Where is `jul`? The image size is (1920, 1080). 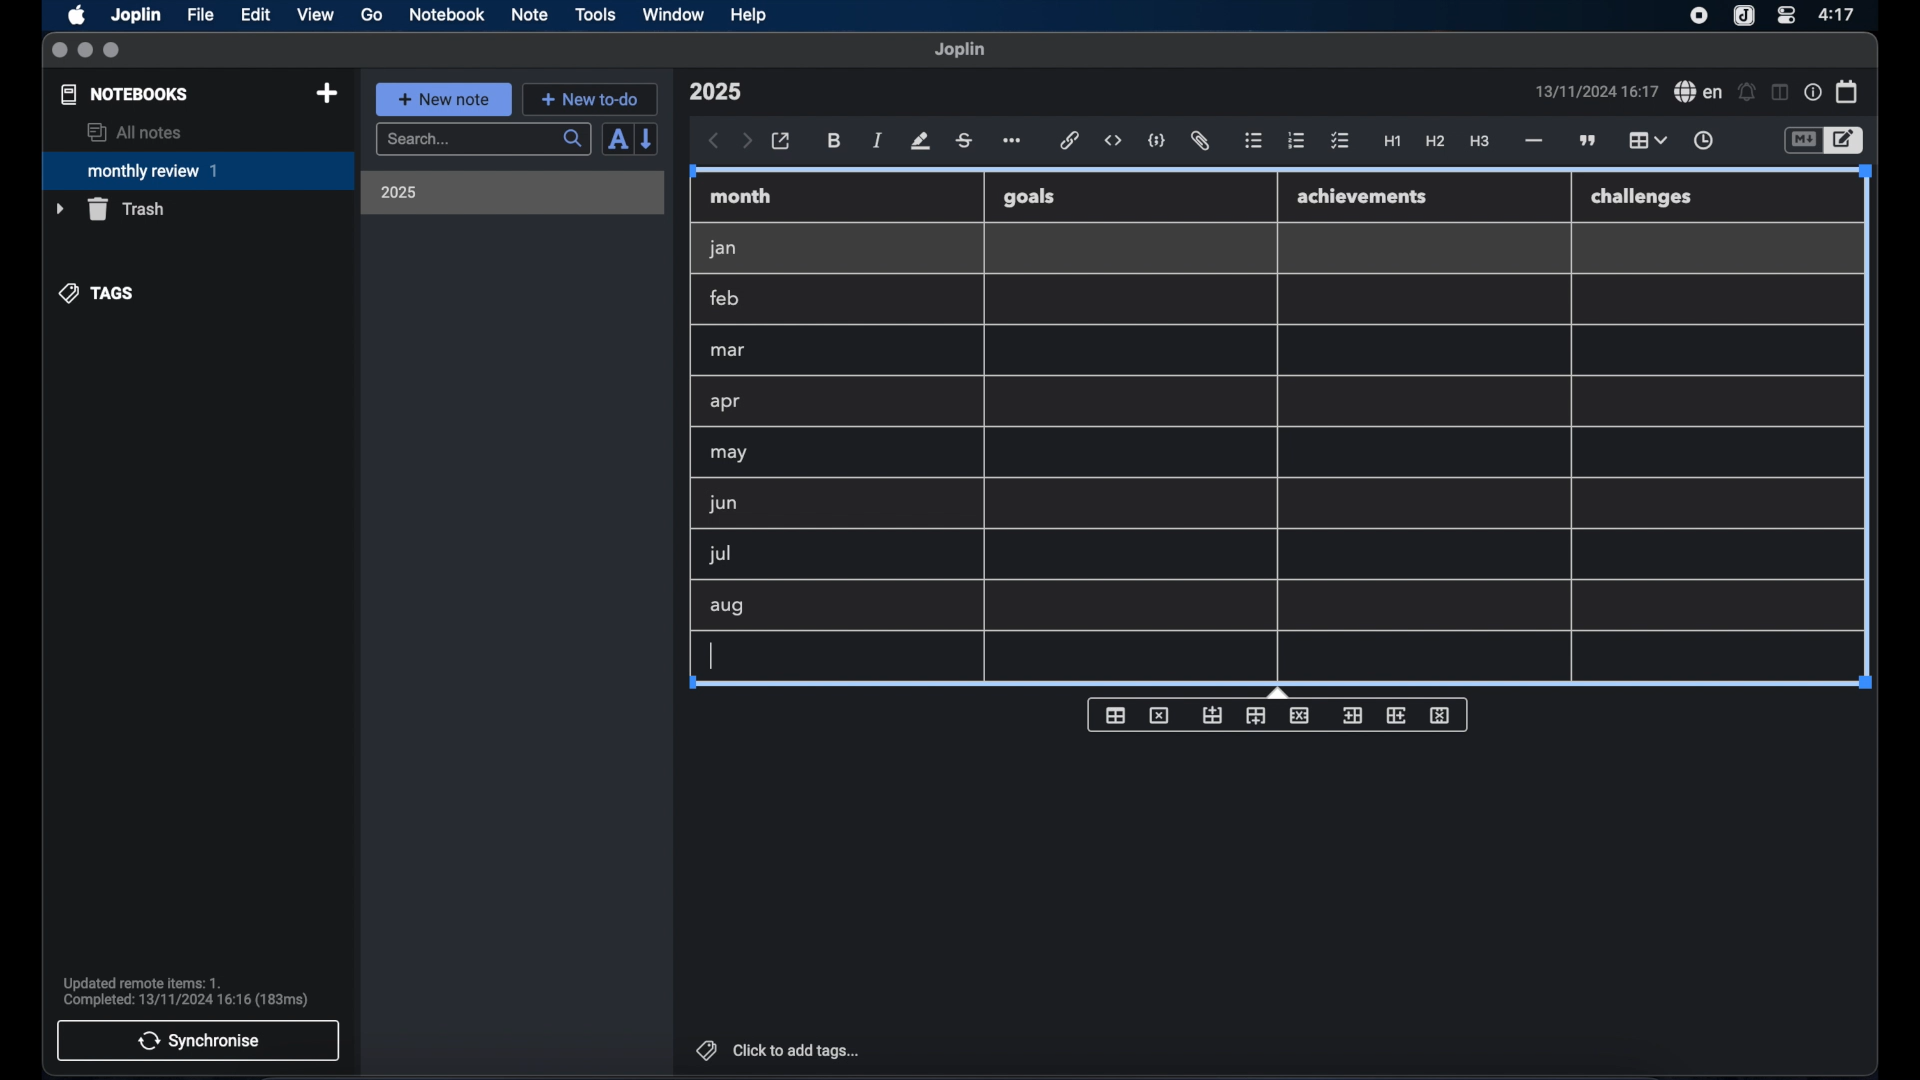
jul is located at coordinates (717, 555).